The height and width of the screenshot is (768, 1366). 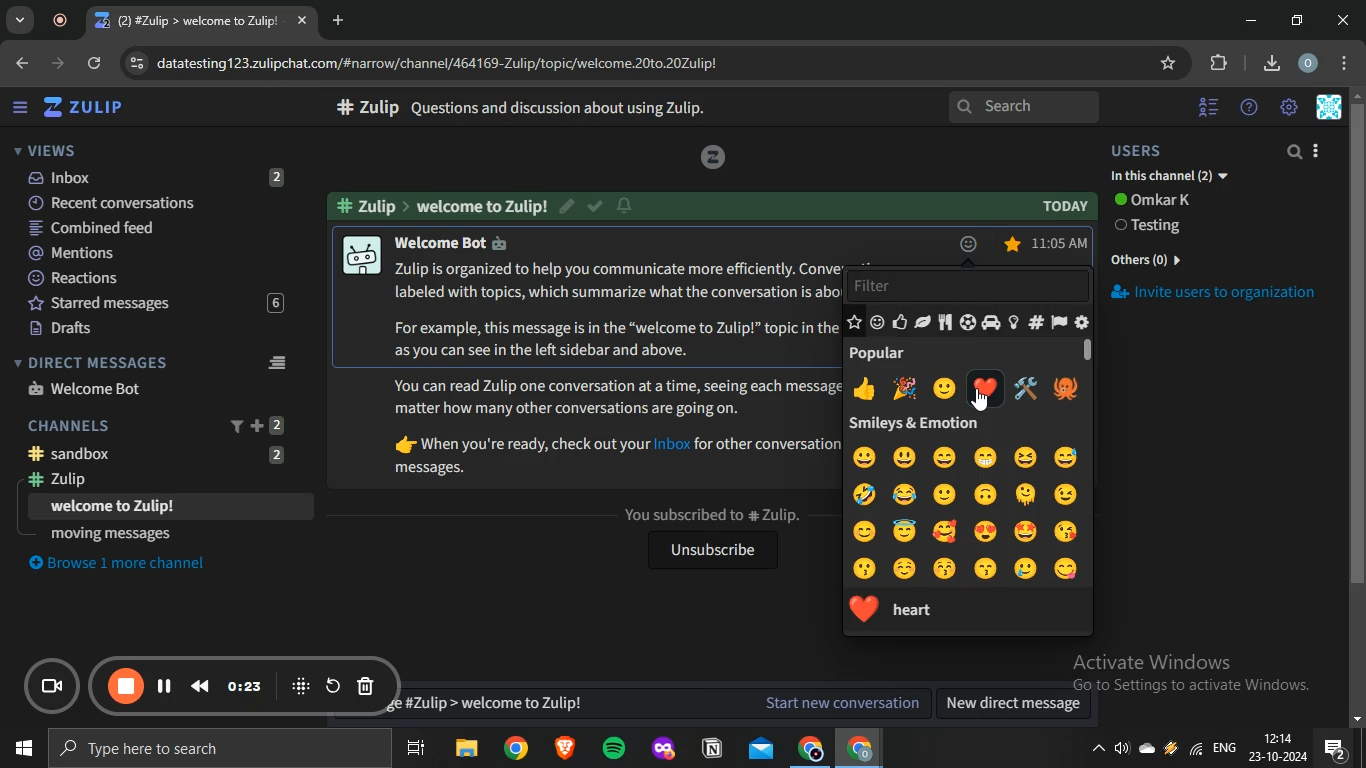 What do you see at coordinates (986, 402) in the screenshot?
I see `cursor` at bounding box center [986, 402].